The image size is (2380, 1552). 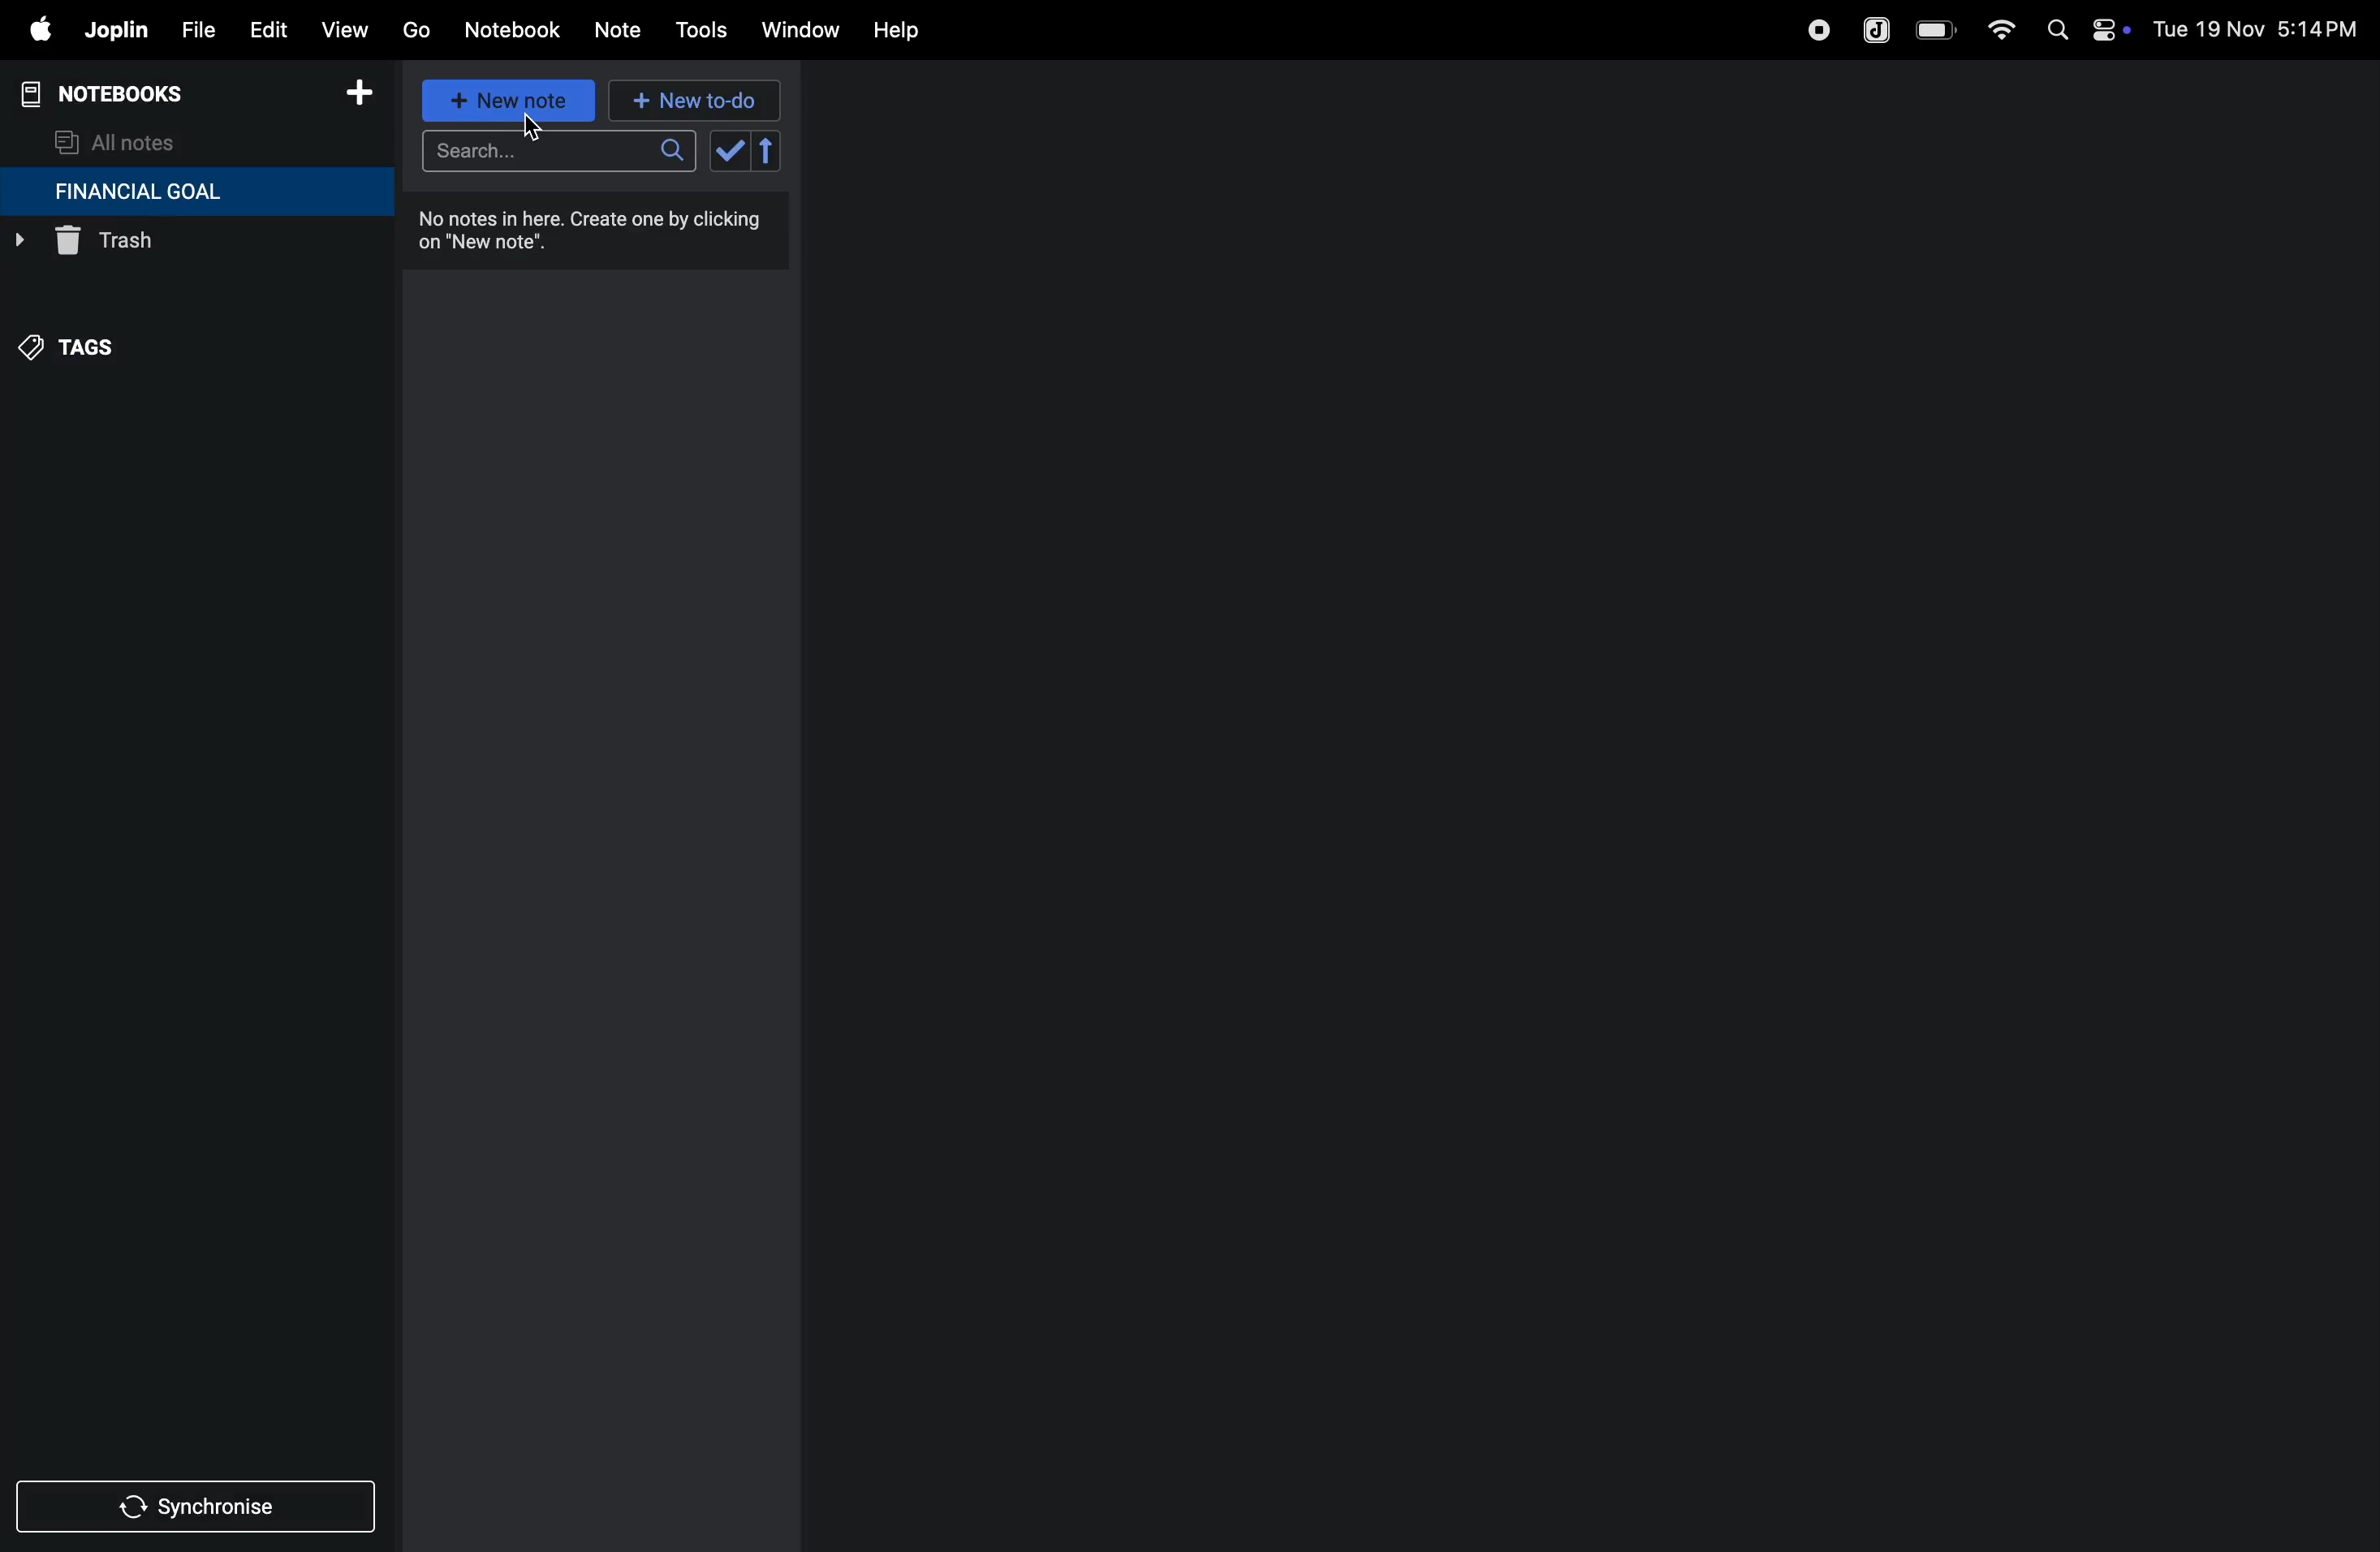 What do you see at coordinates (535, 131) in the screenshot?
I see `cursor` at bounding box center [535, 131].